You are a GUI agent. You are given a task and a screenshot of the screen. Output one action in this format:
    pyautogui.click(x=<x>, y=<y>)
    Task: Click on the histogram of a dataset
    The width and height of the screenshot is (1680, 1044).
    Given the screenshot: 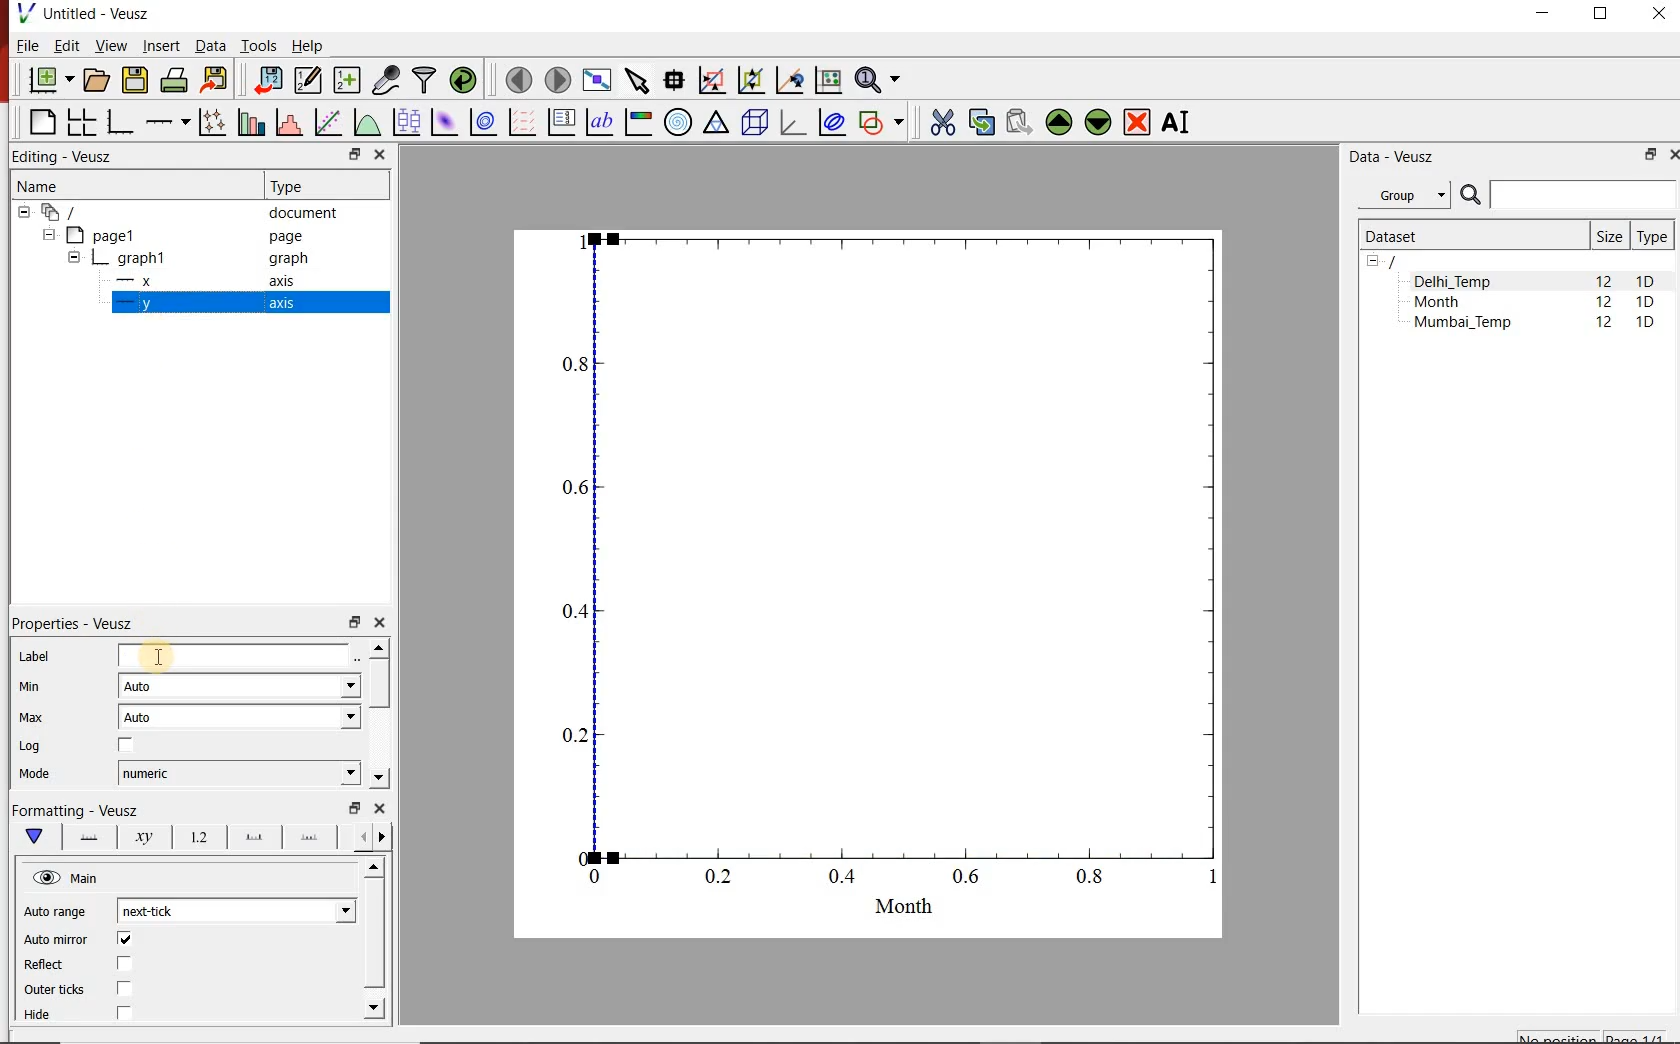 What is the action you would take?
    pyautogui.click(x=288, y=122)
    